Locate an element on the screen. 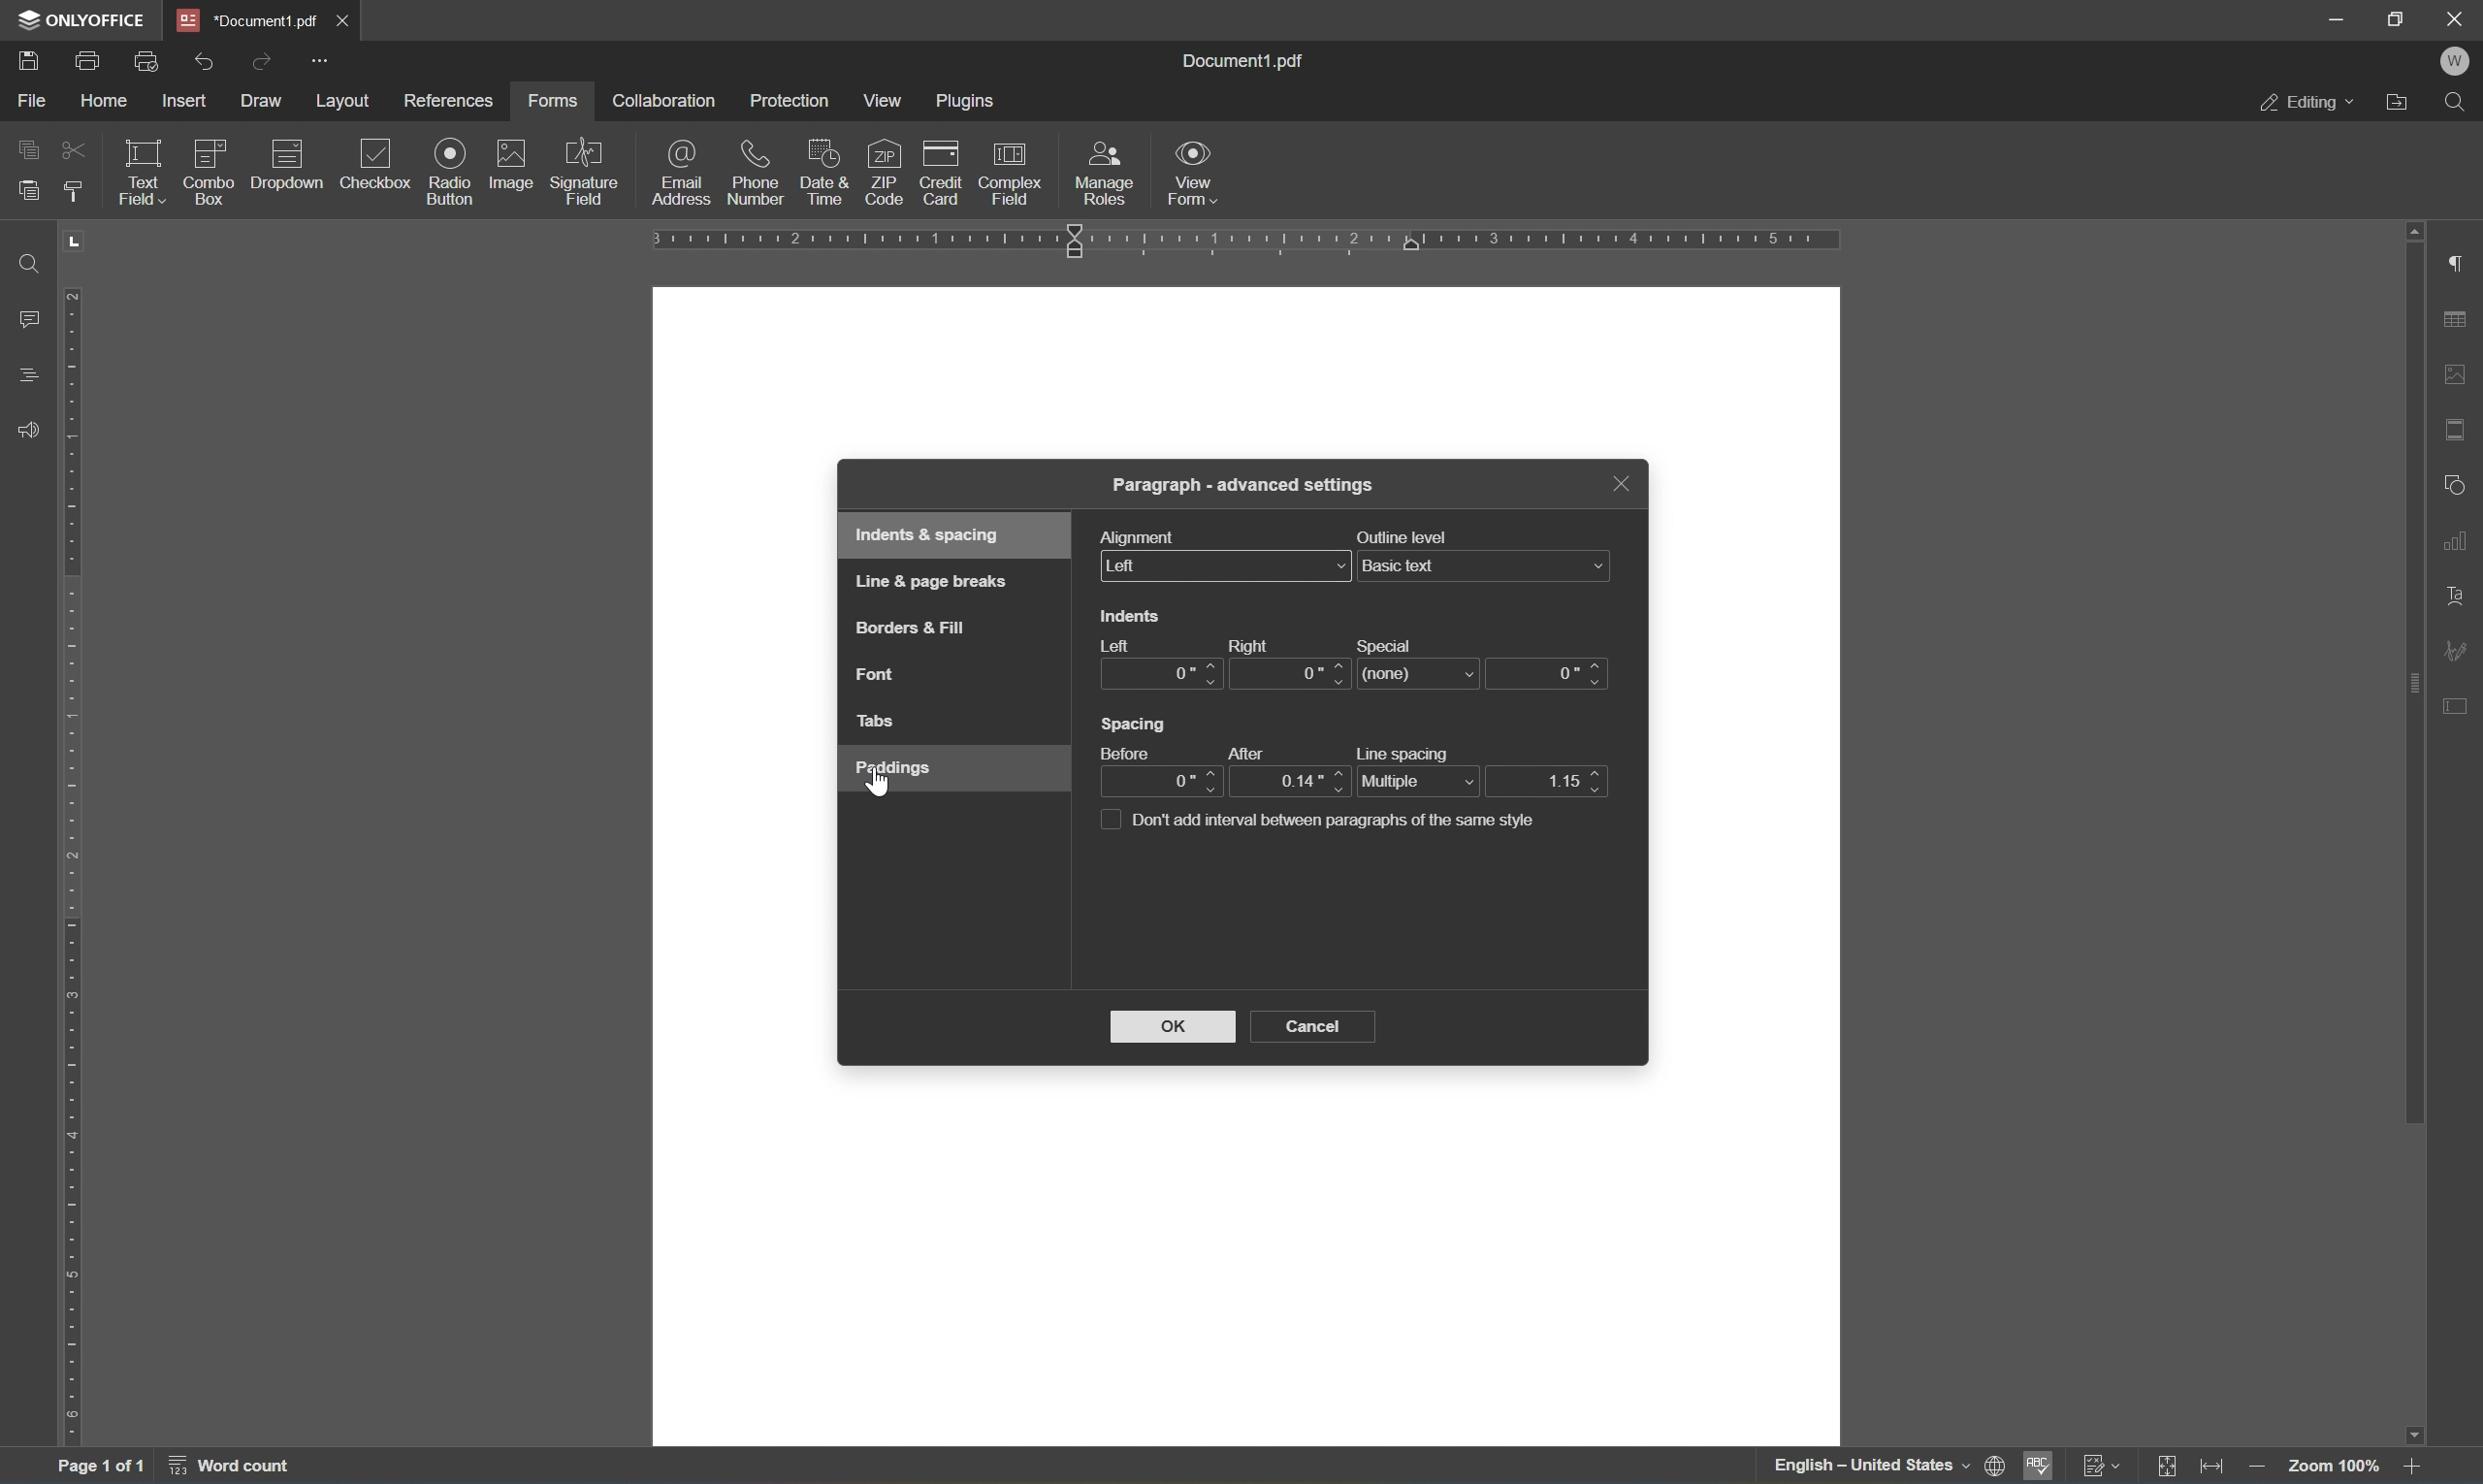 Image resolution: width=2483 pixels, height=1484 pixels. ruler is located at coordinates (76, 868).